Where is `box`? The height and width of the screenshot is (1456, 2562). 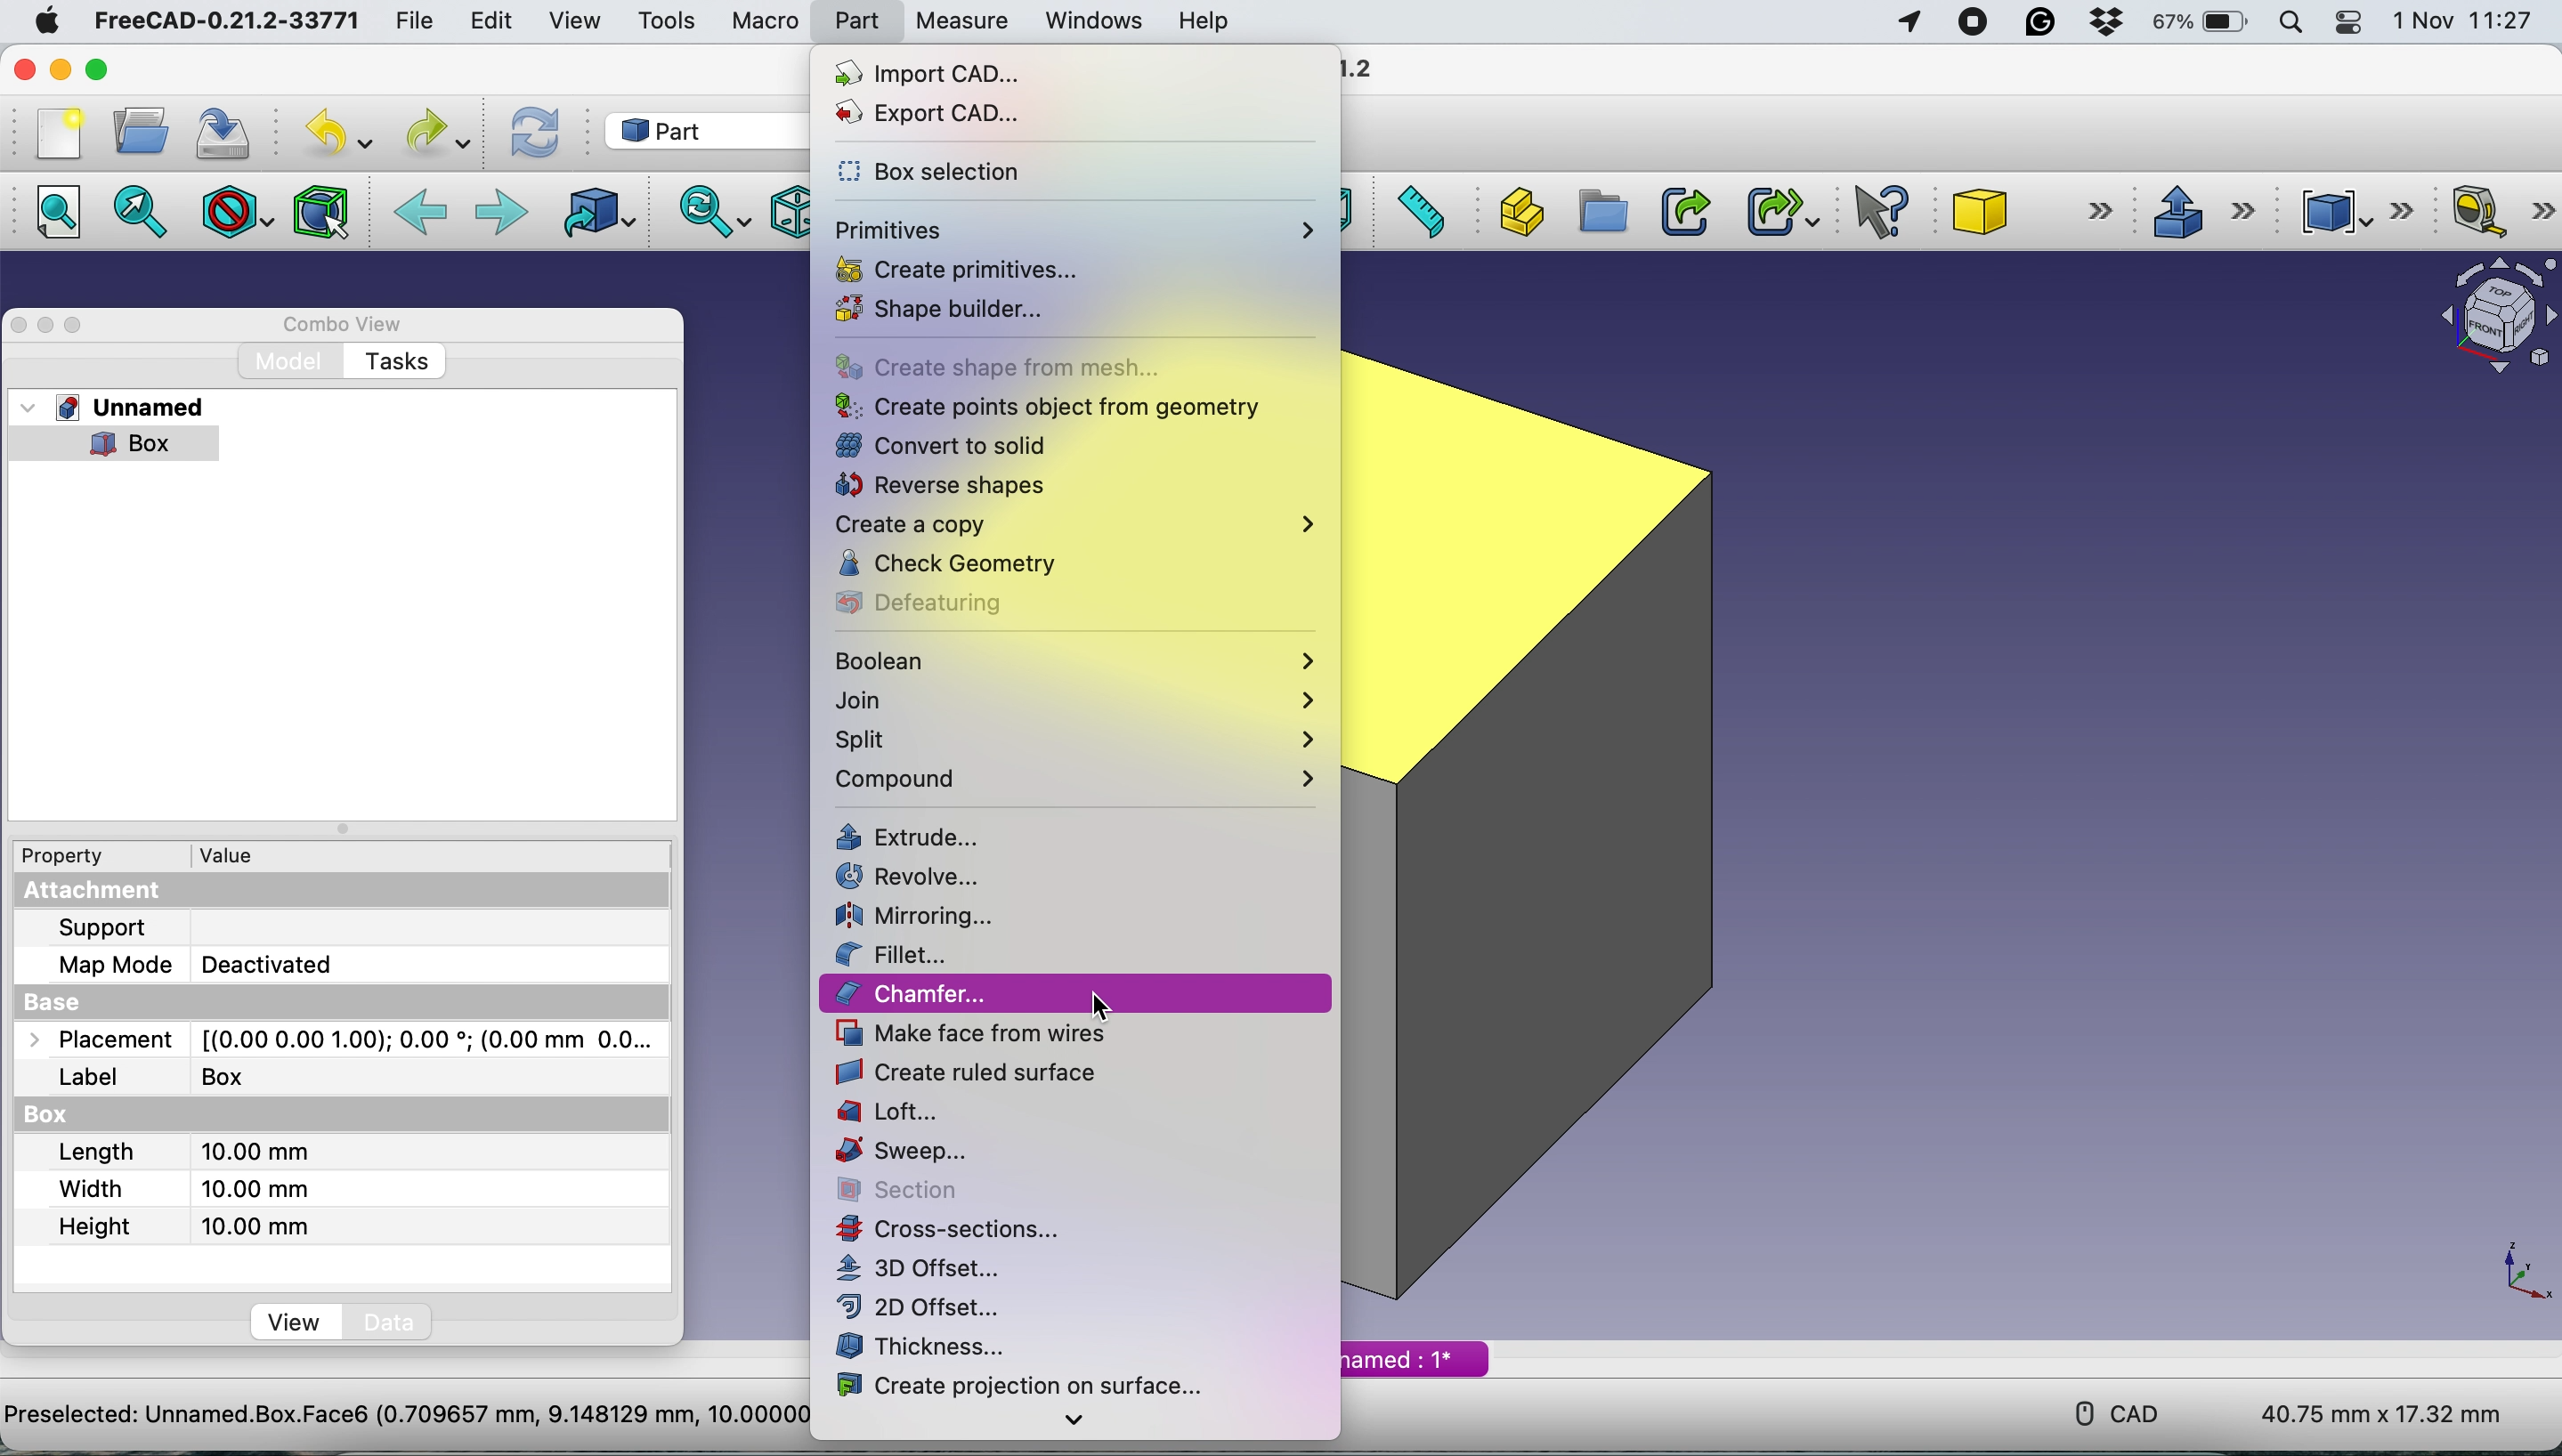 box is located at coordinates (101, 1117).